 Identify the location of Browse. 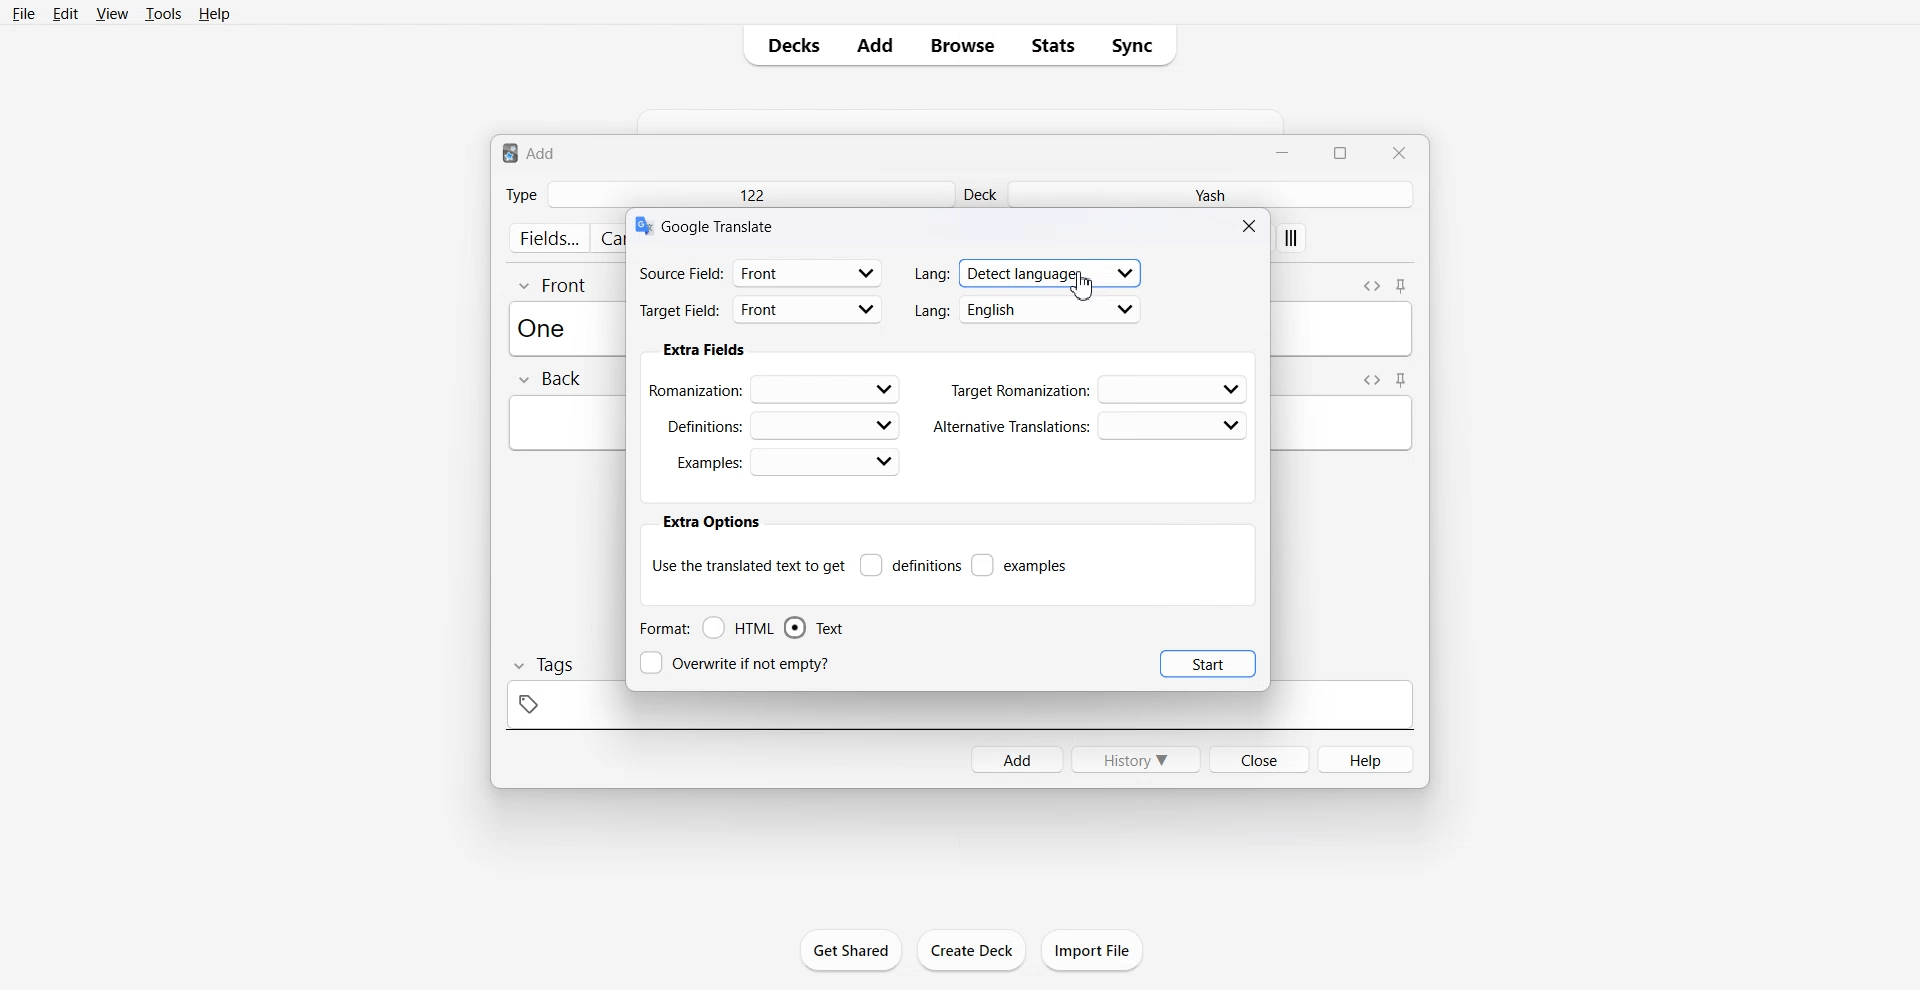
(963, 45).